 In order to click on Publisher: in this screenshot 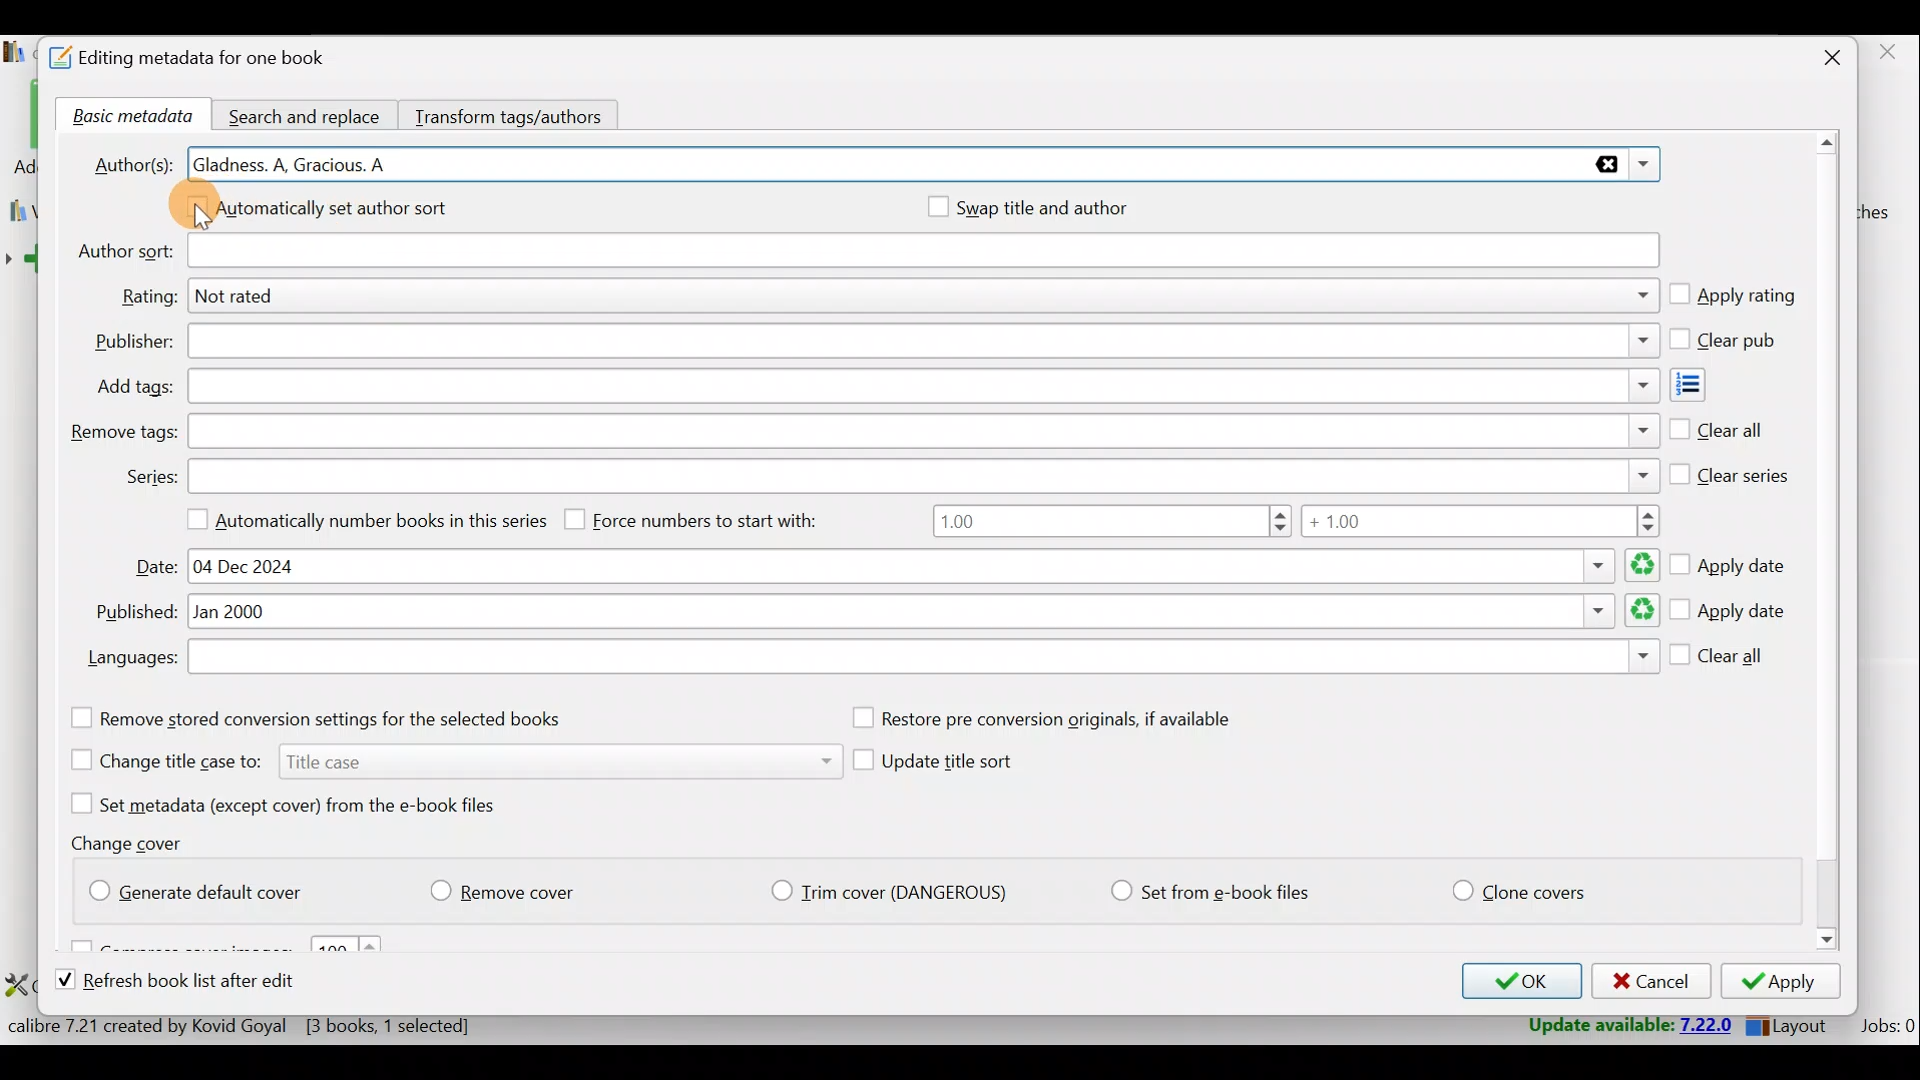, I will do `click(134, 342)`.